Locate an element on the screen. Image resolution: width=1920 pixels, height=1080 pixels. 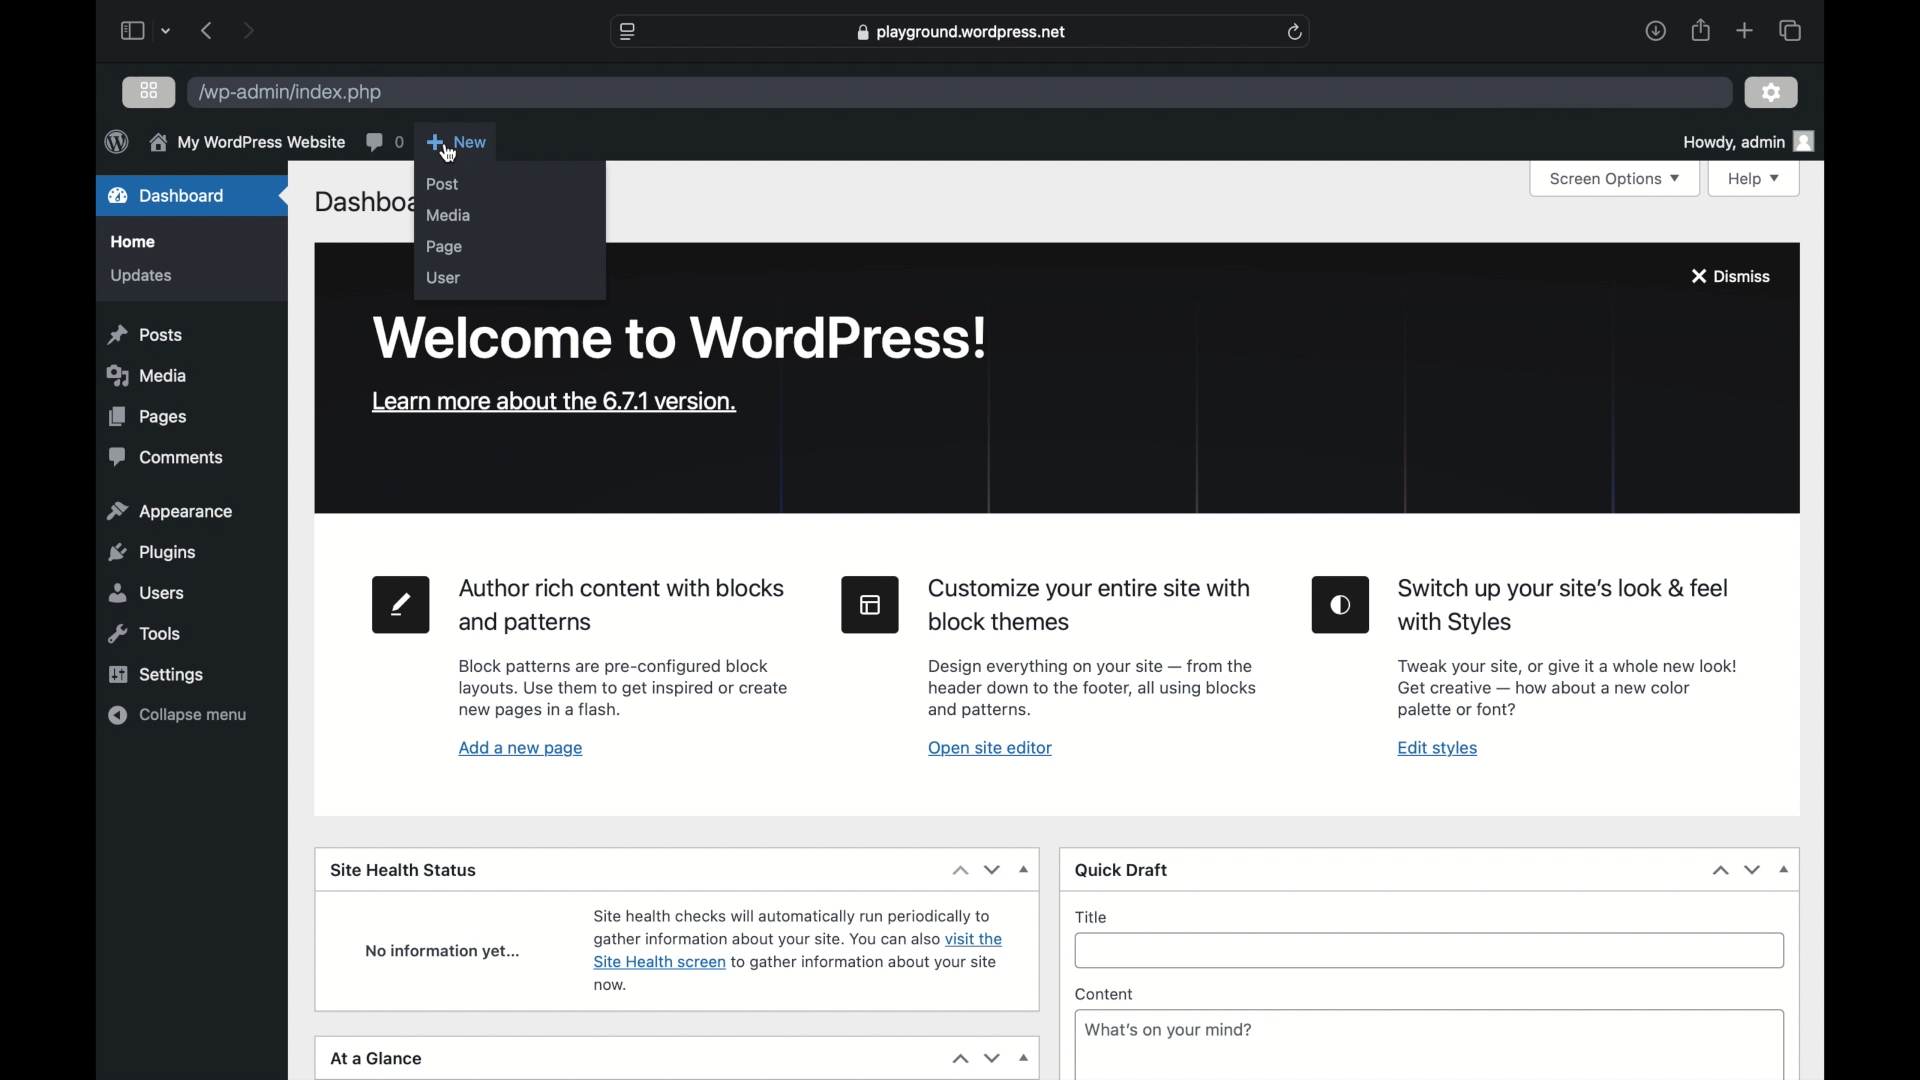
quick draft is located at coordinates (1122, 871).